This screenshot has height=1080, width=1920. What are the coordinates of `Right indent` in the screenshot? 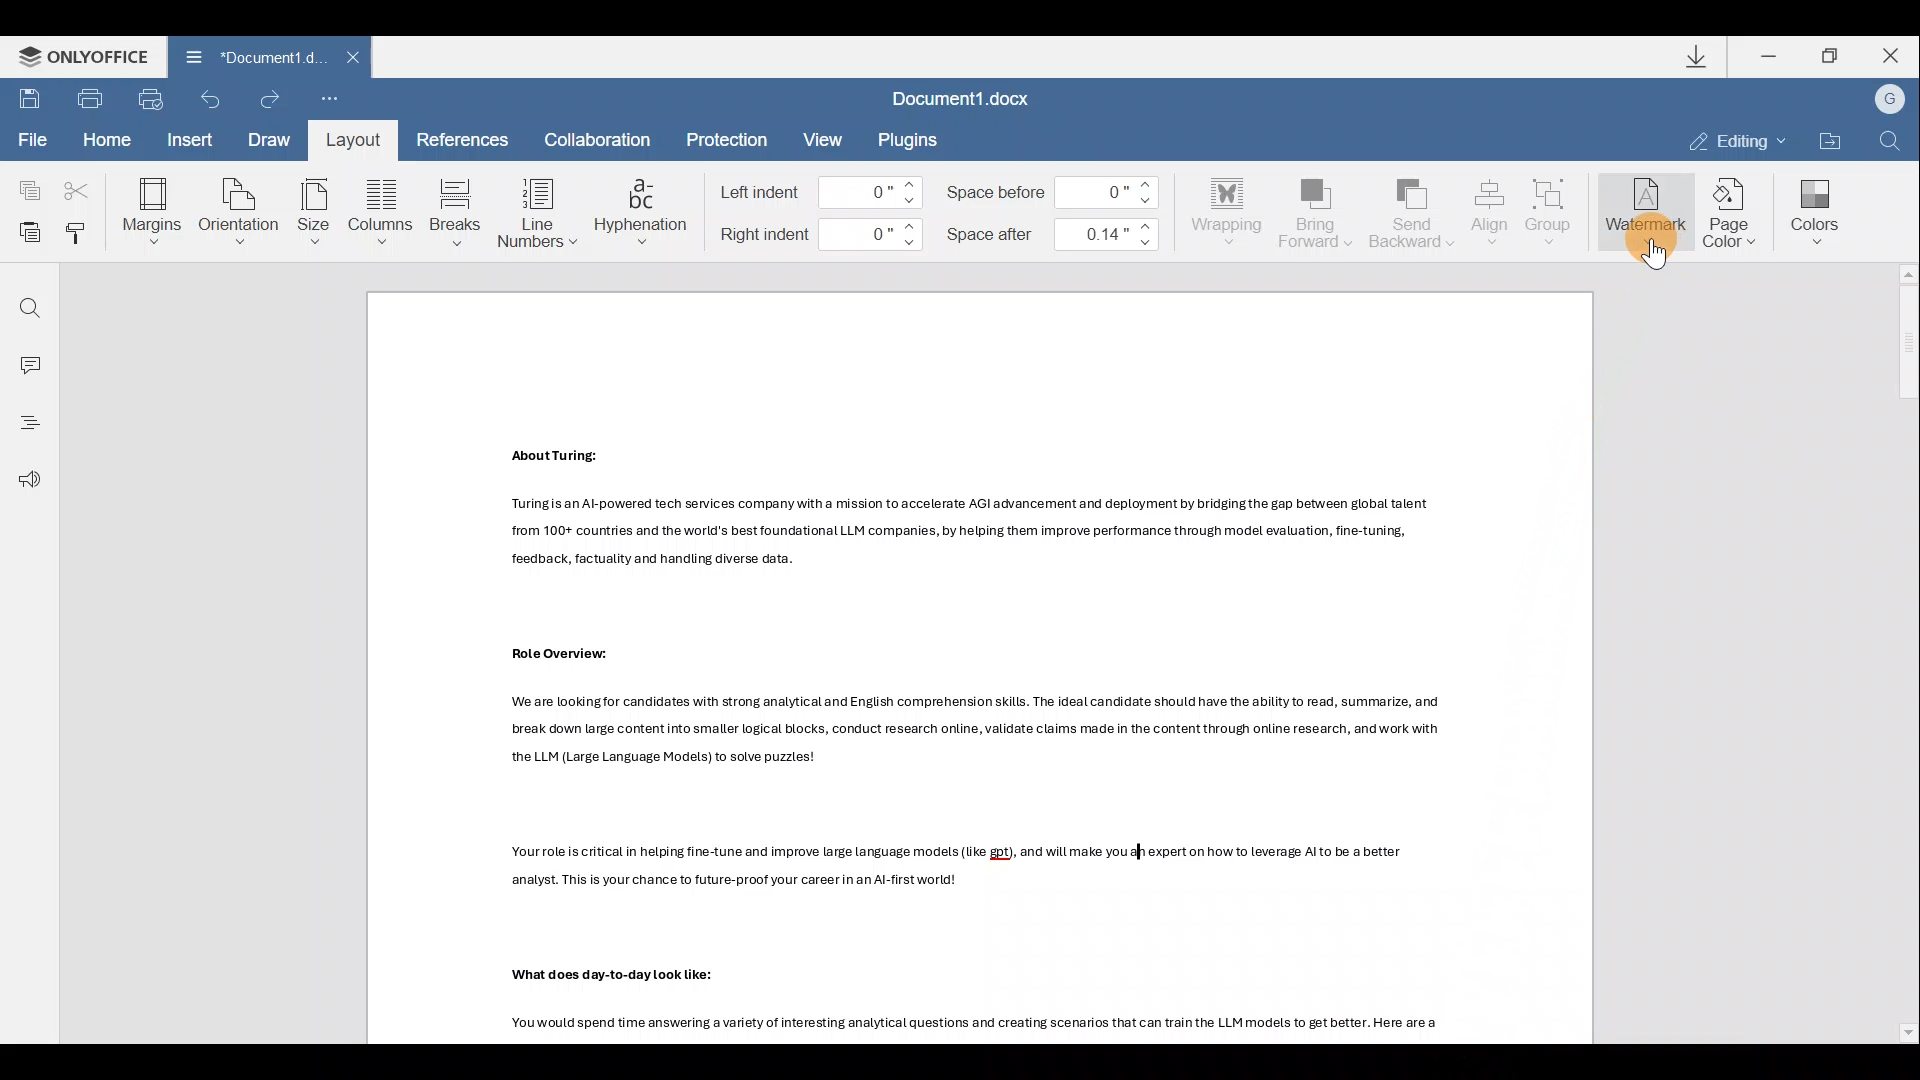 It's located at (826, 237).